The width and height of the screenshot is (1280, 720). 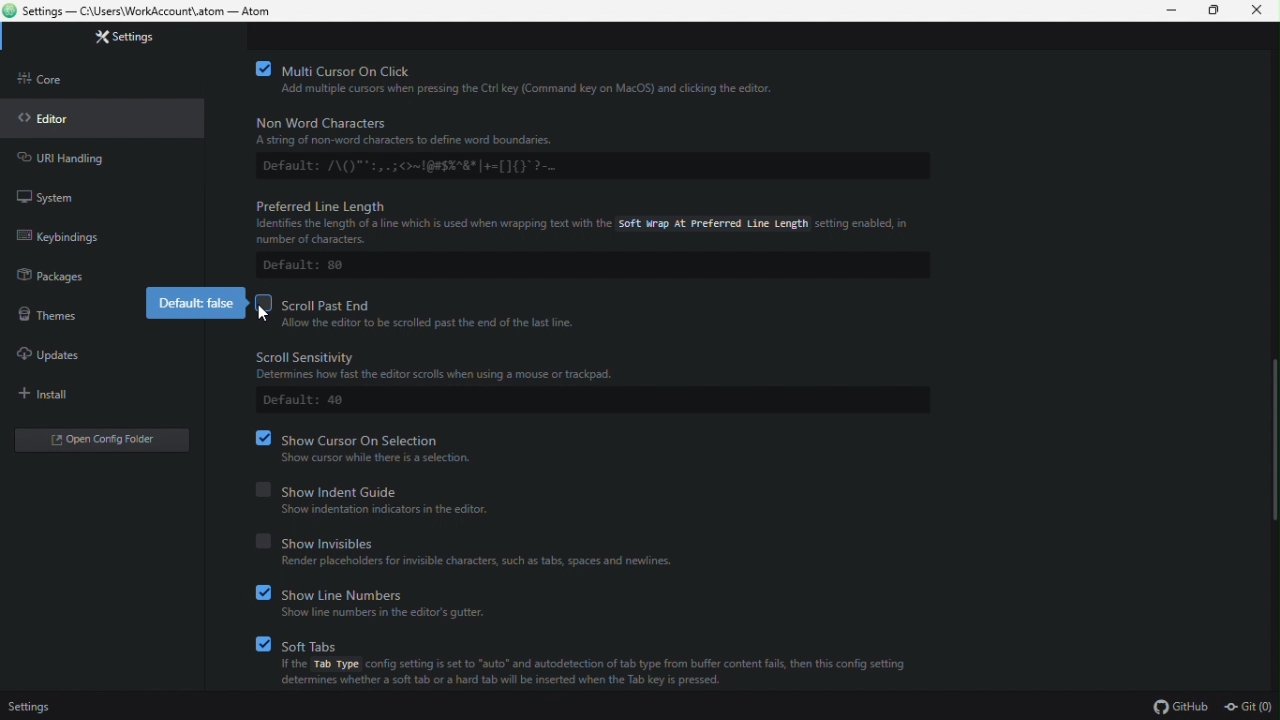 What do you see at coordinates (400, 509) in the screenshot?
I see `Show indentation indicators in the editor.` at bounding box center [400, 509].